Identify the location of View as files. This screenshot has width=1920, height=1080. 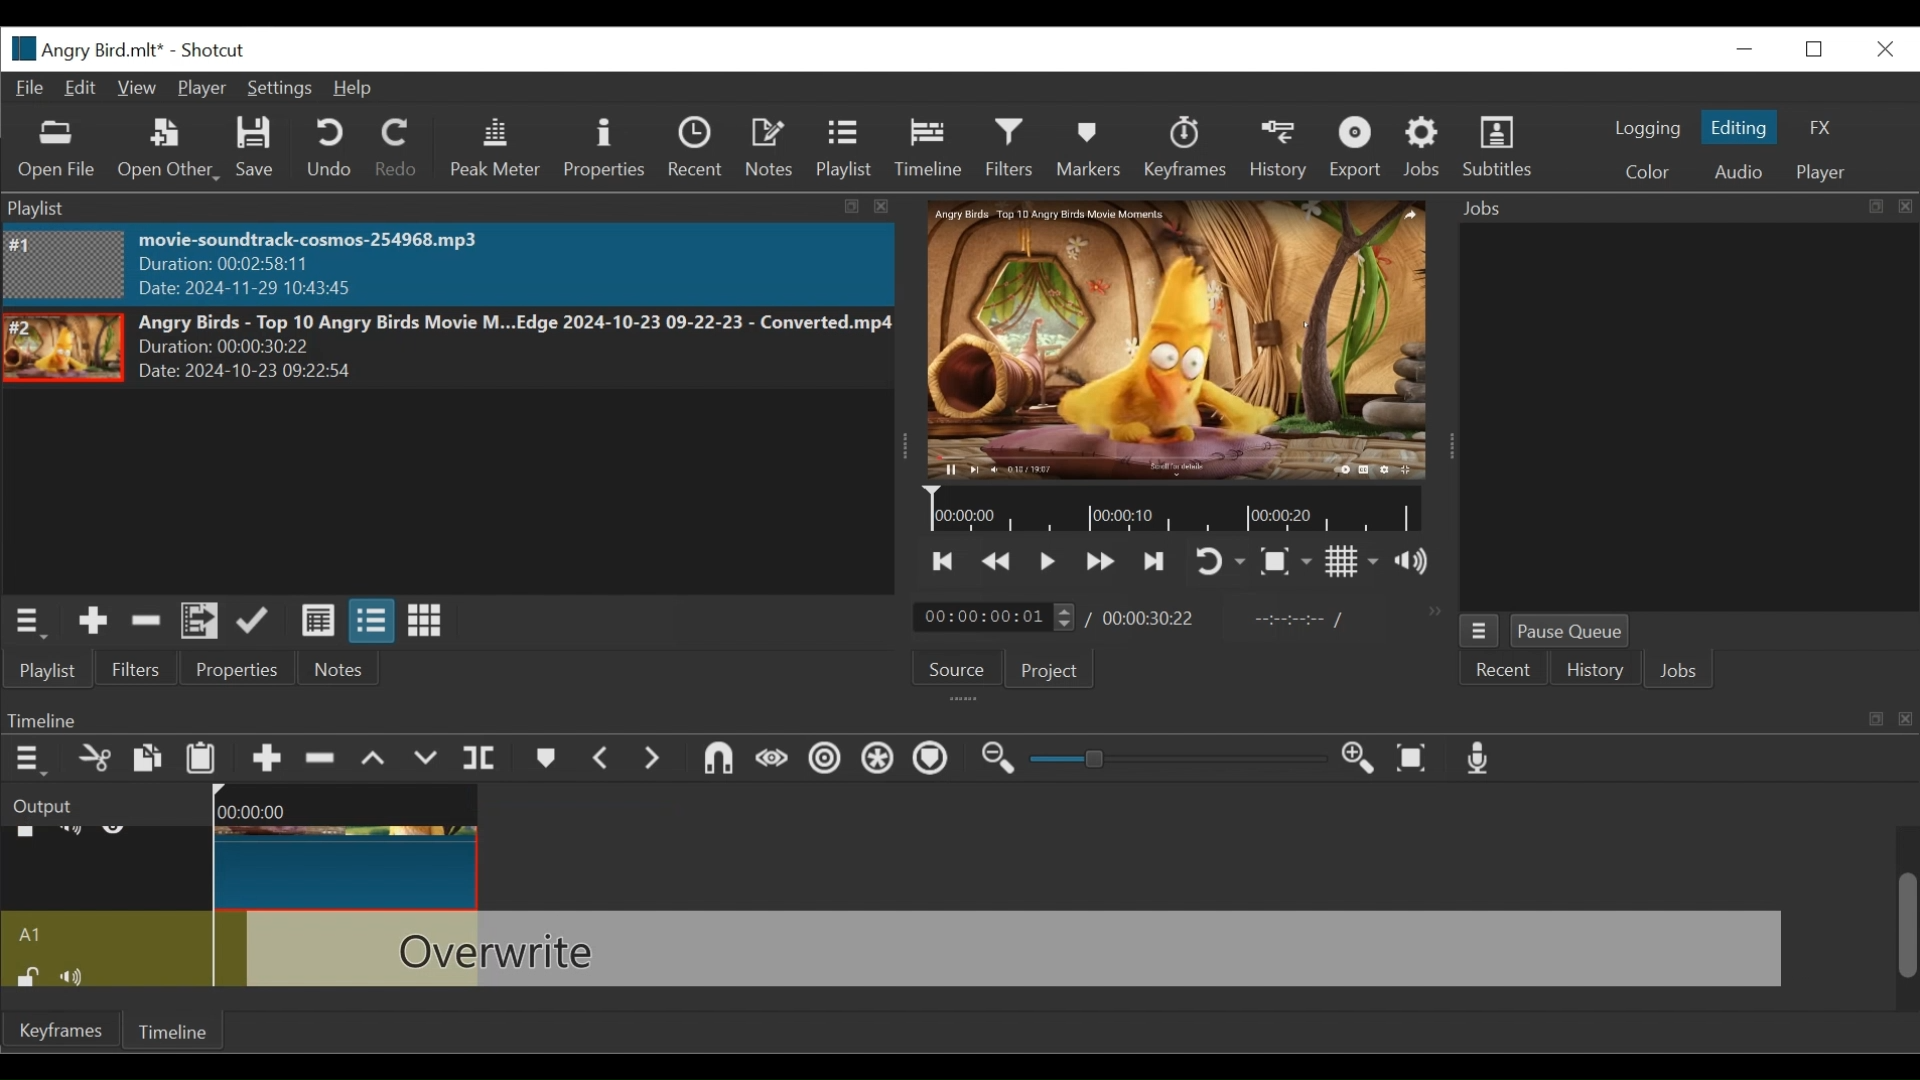
(371, 622).